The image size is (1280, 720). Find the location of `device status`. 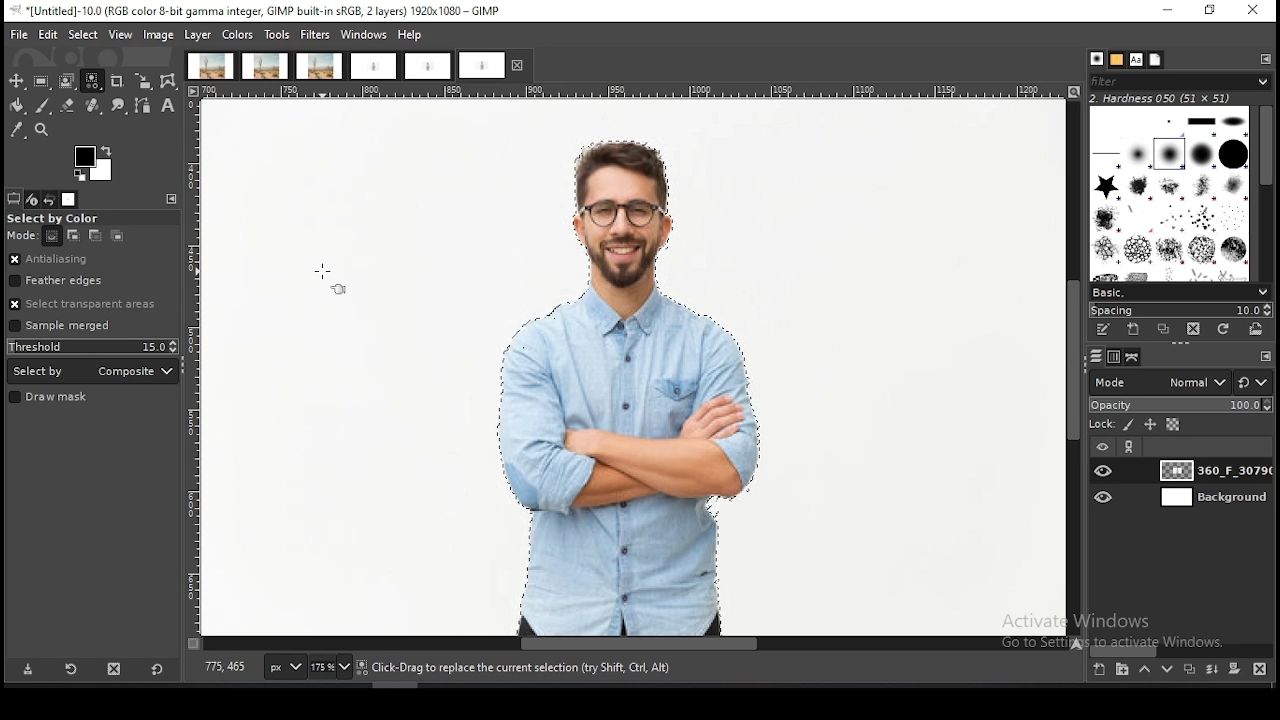

device status is located at coordinates (32, 200).